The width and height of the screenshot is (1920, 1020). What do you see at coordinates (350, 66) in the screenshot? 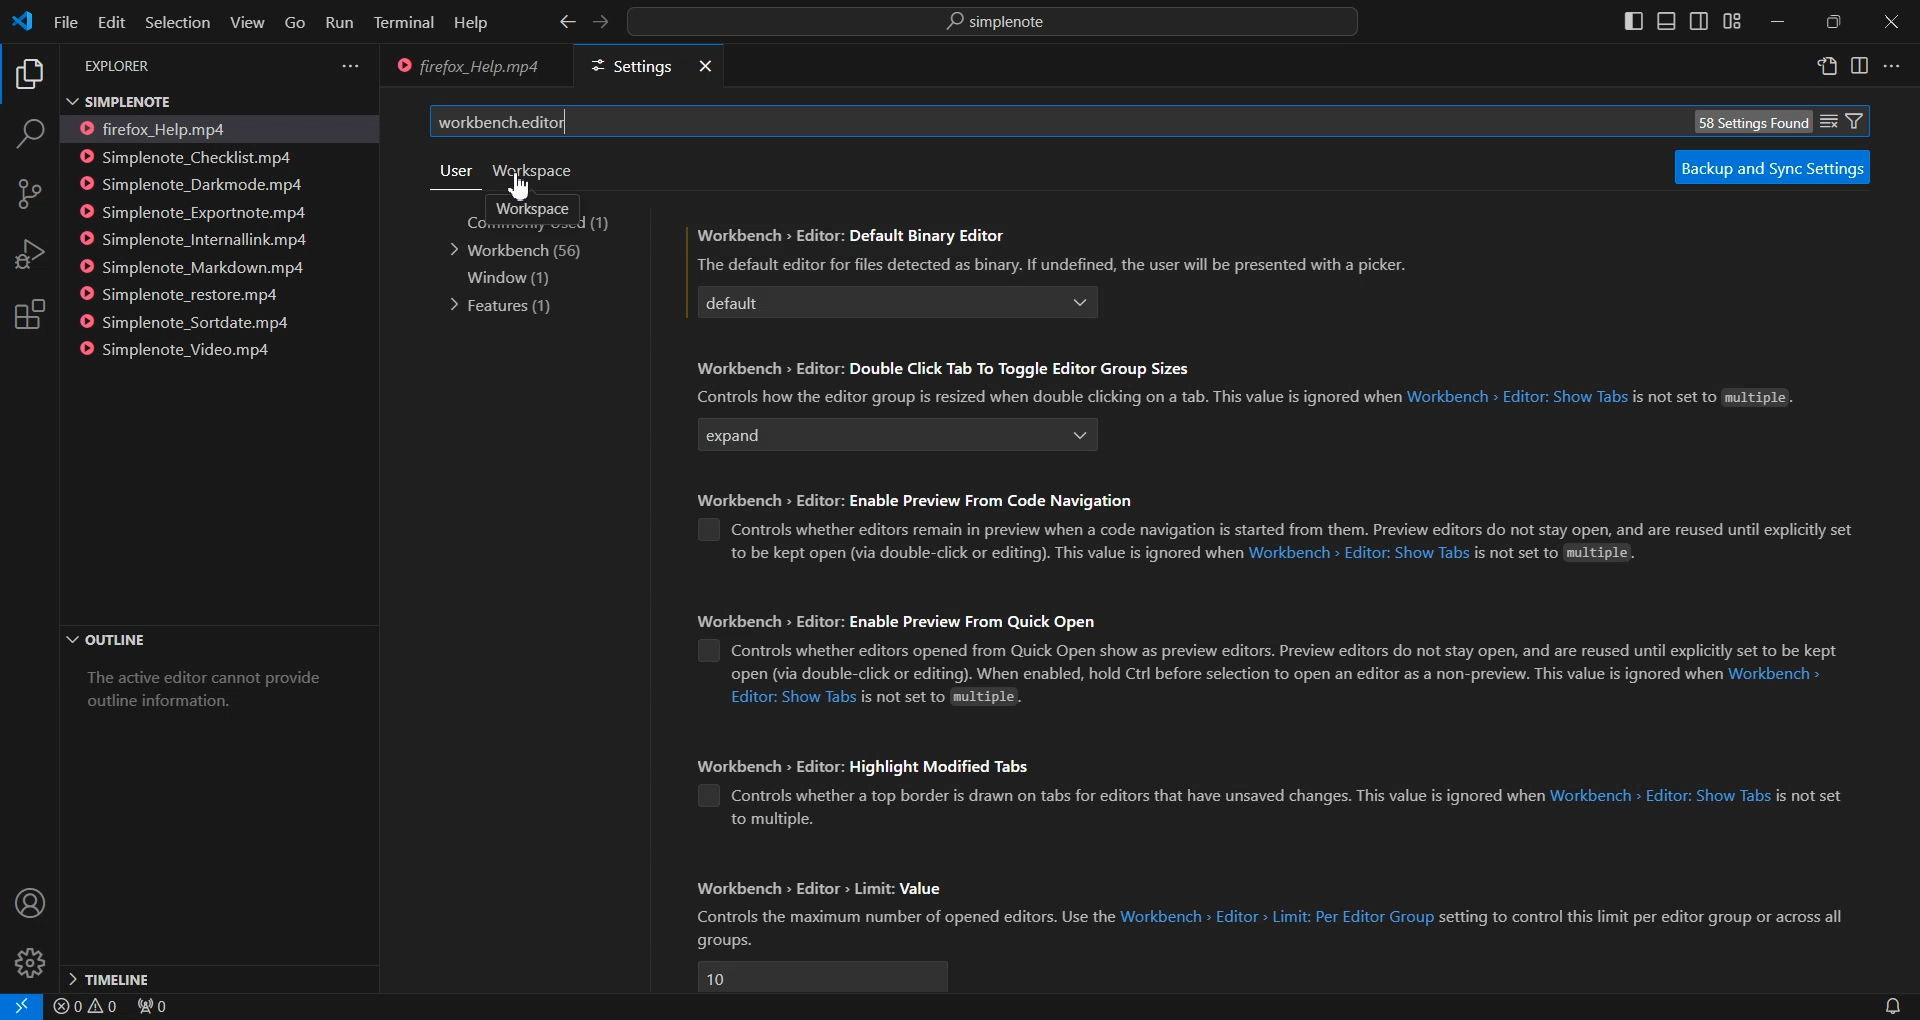
I see `View and more actions` at bounding box center [350, 66].